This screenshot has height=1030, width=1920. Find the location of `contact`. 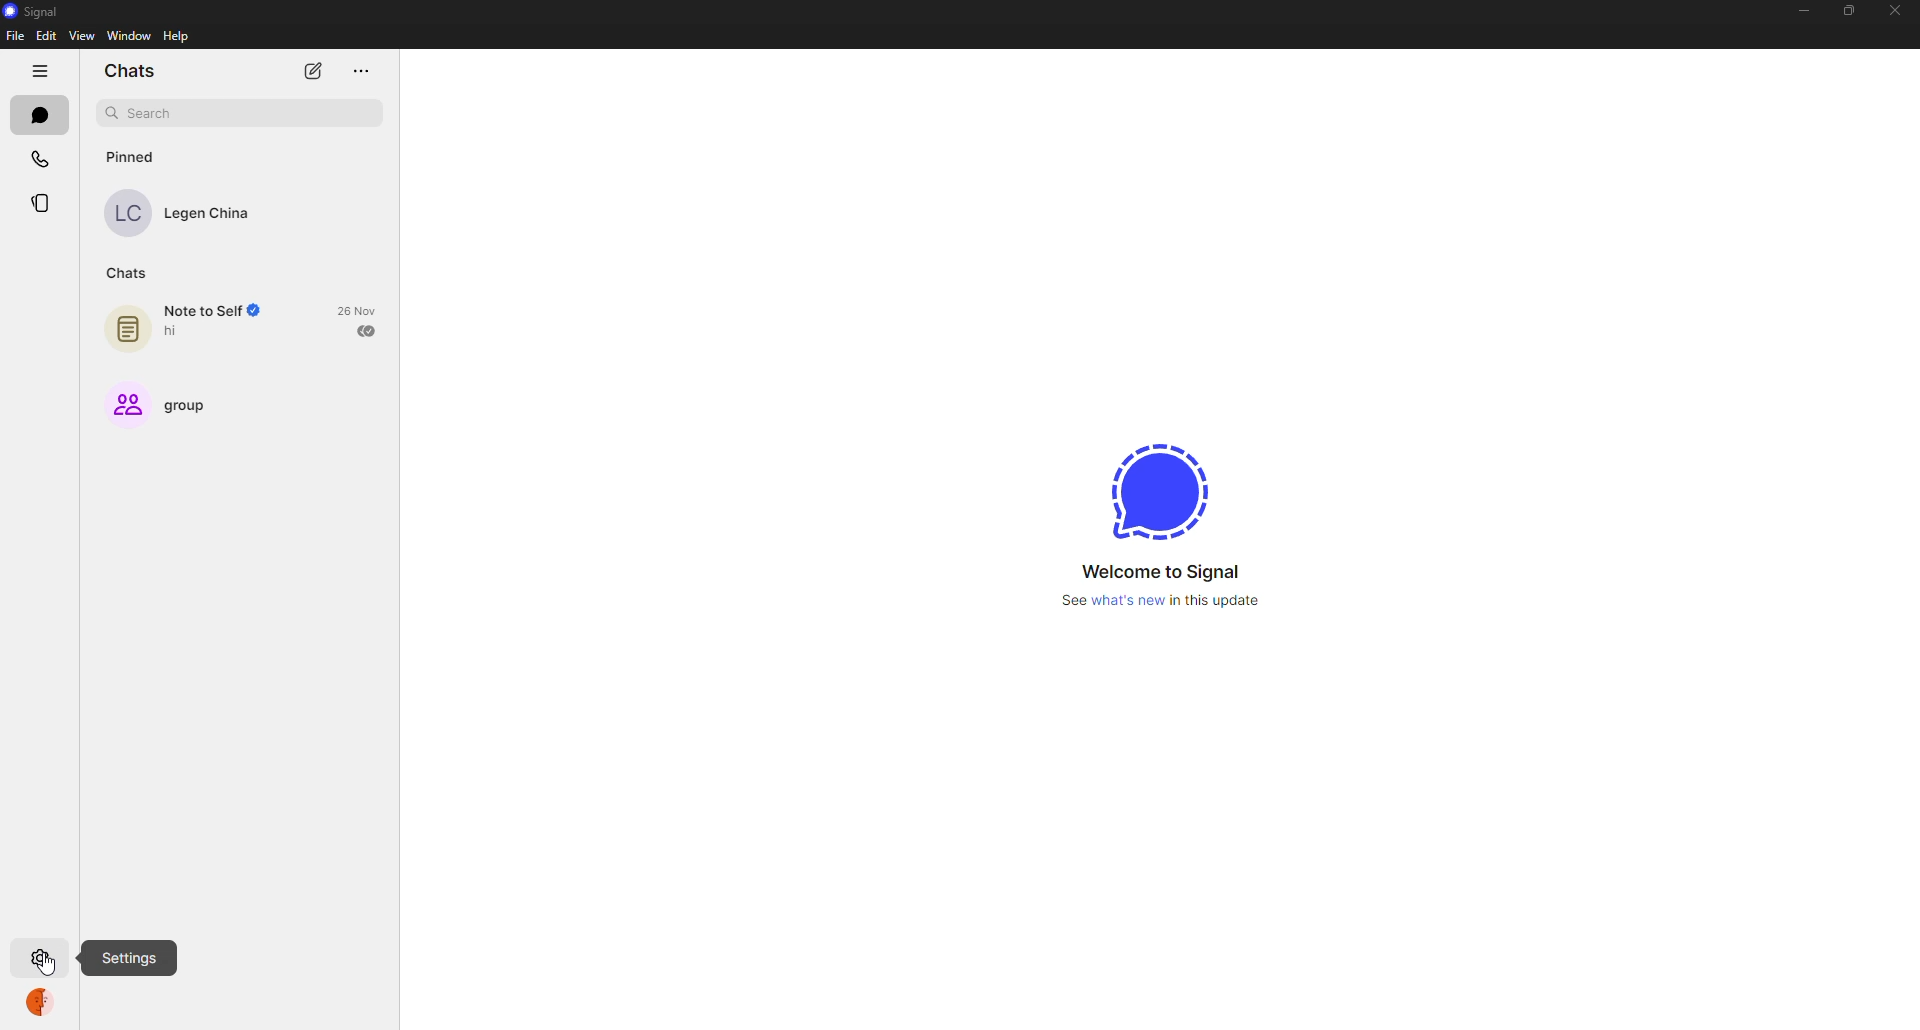

contact is located at coordinates (182, 213).